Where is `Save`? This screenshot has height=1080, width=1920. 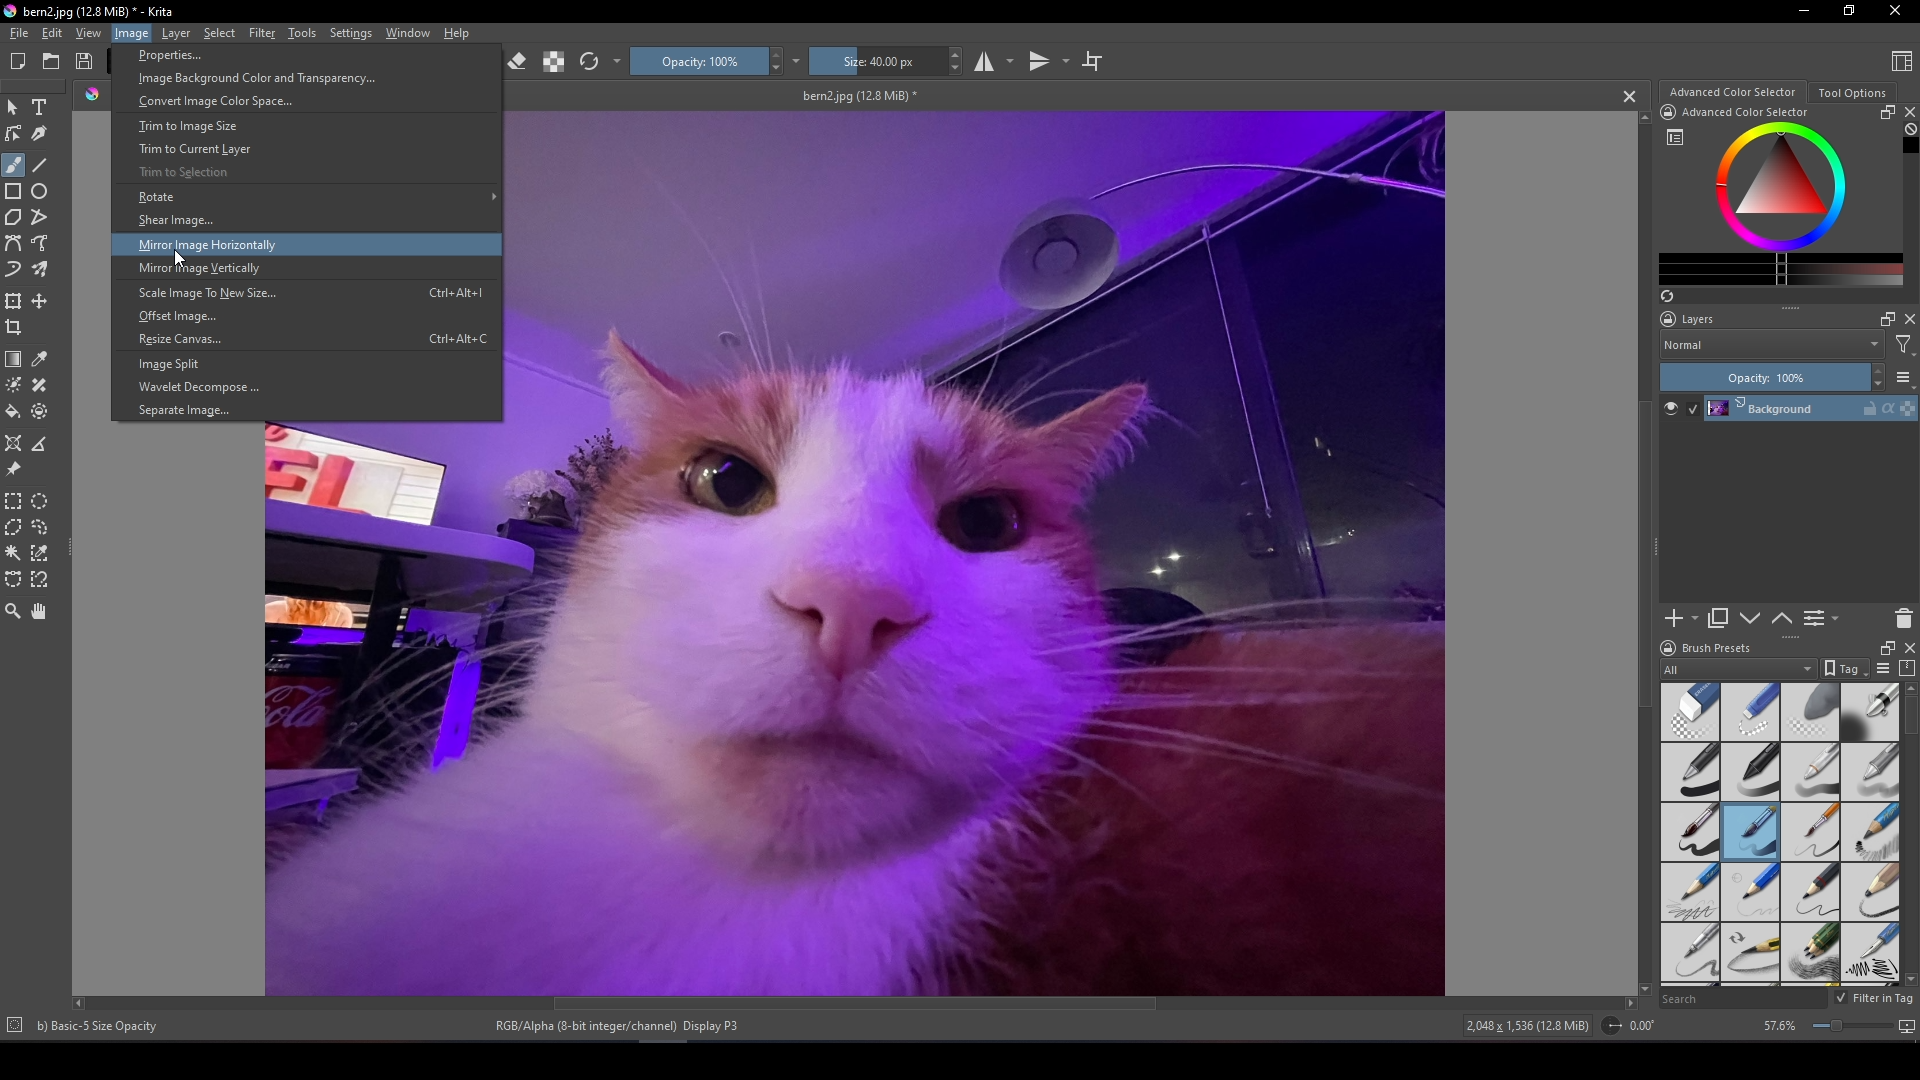
Save is located at coordinates (84, 60).